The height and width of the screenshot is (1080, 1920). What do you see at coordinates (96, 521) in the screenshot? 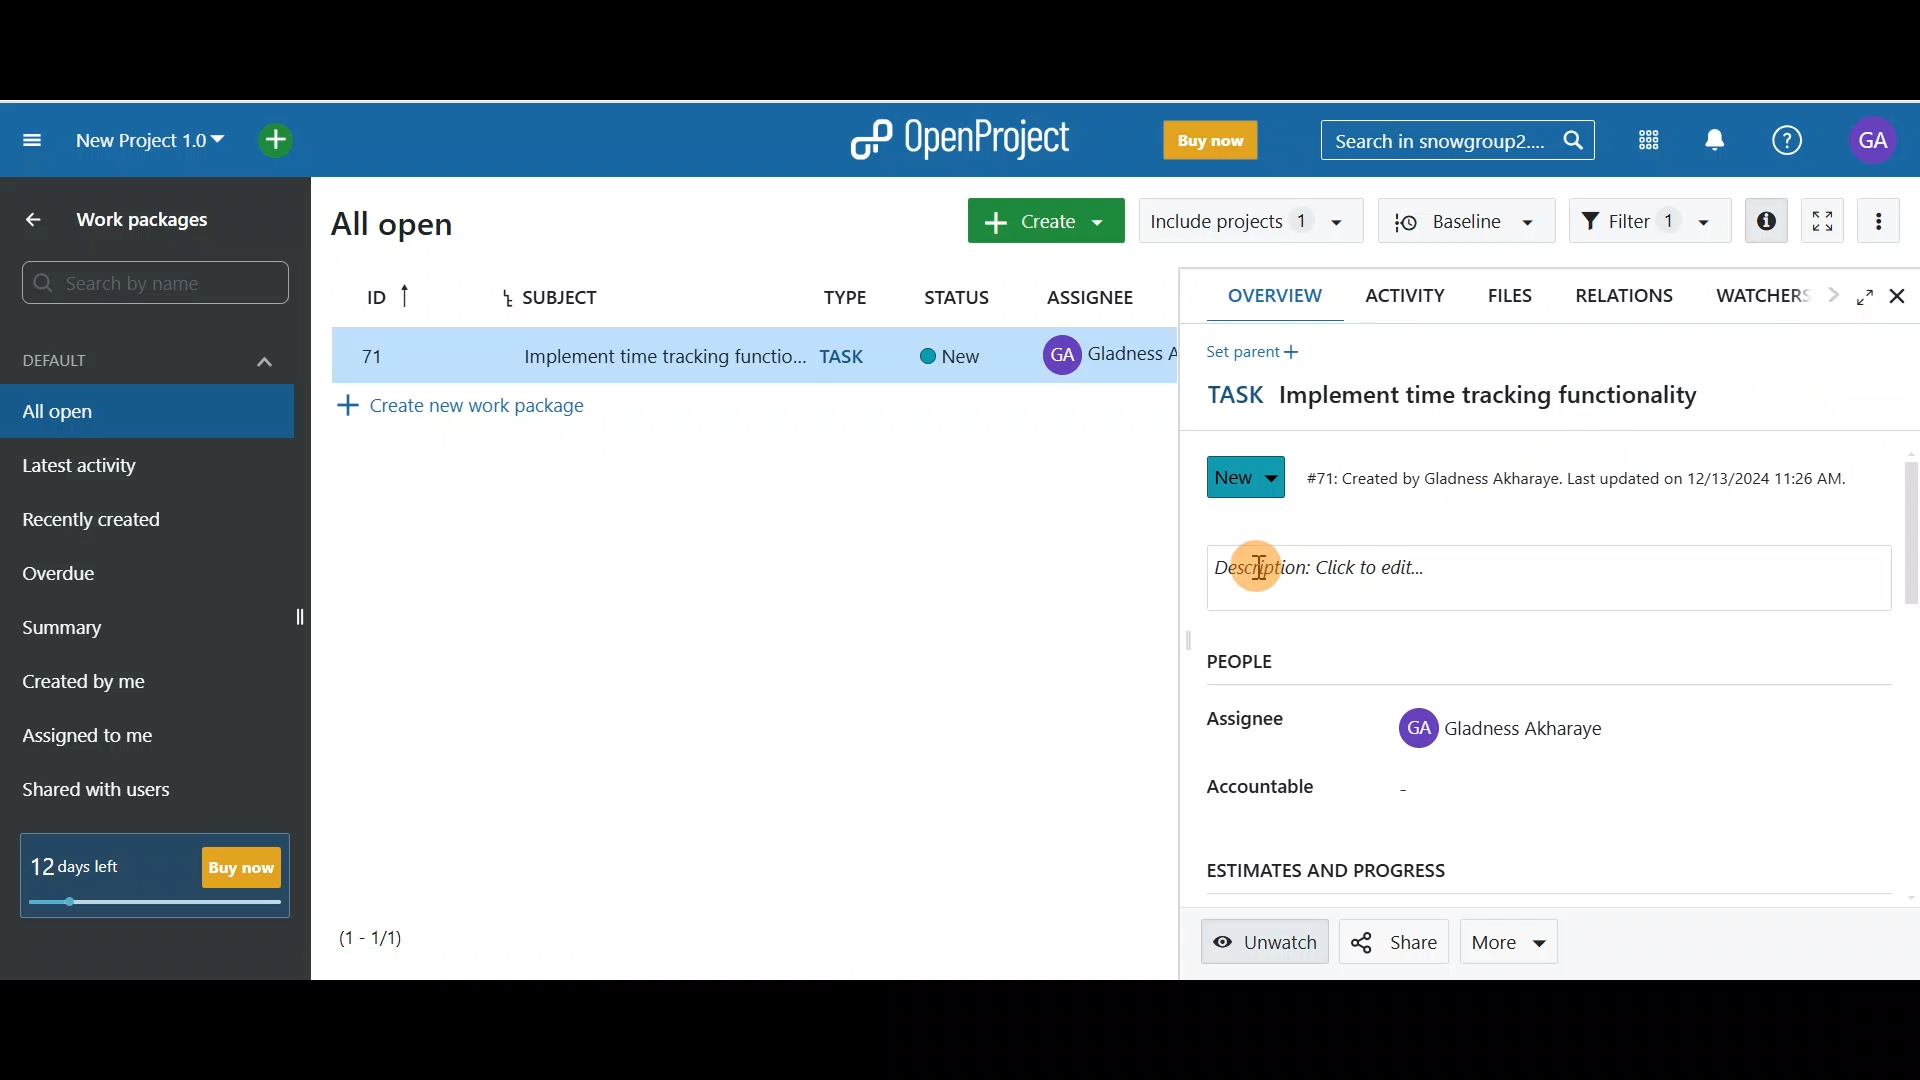
I see `Recently created` at bounding box center [96, 521].